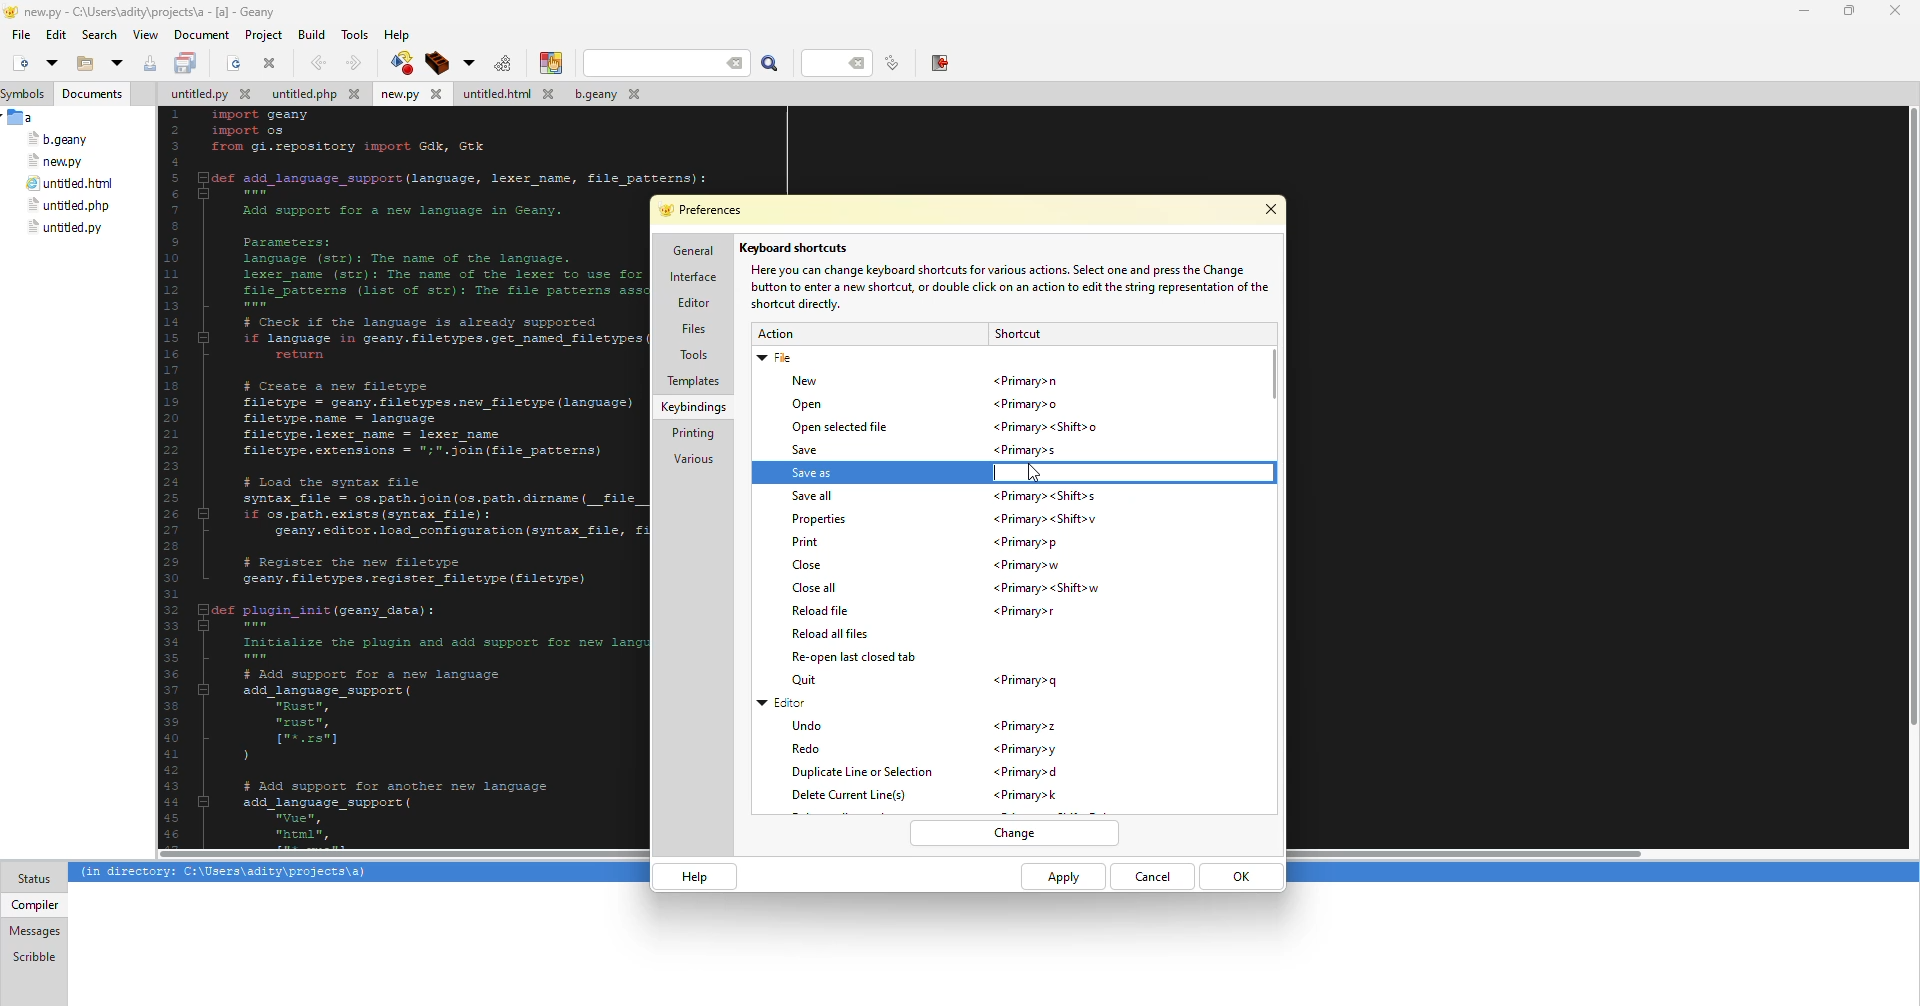 The height and width of the screenshot is (1006, 1920). Describe the element at coordinates (1846, 11) in the screenshot. I see `maximize` at that location.